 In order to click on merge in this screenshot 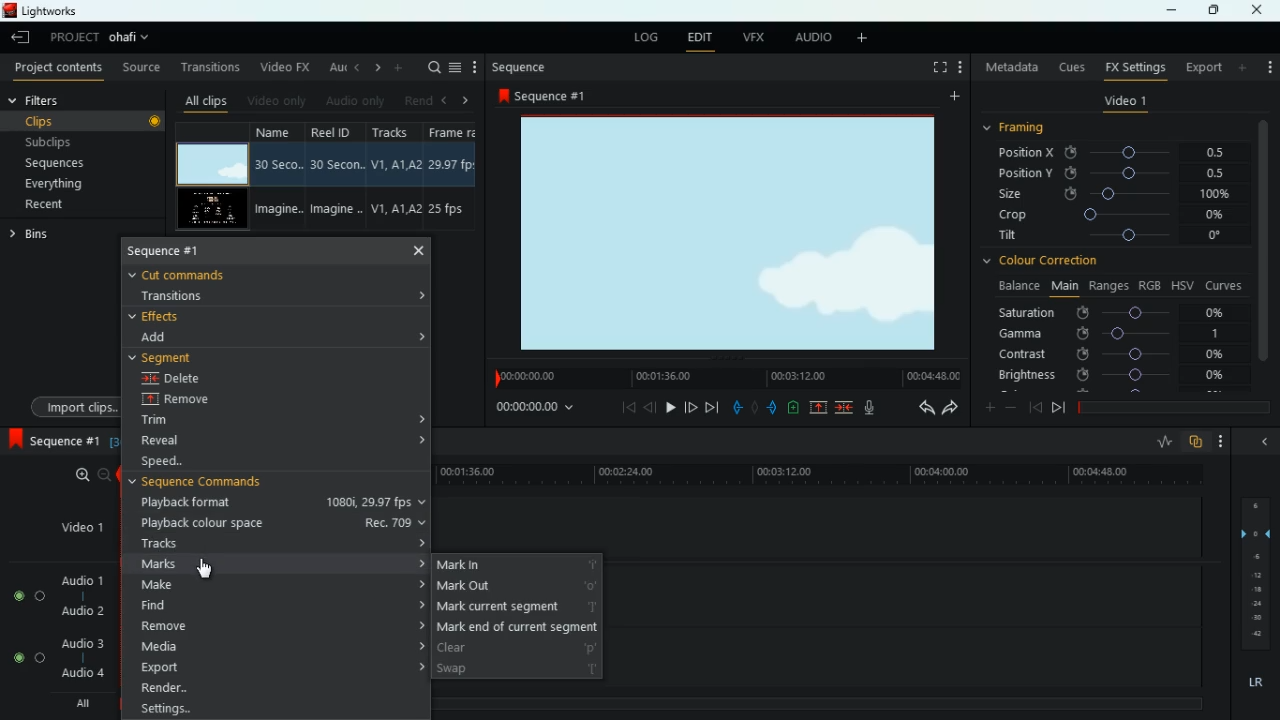, I will do `click(845, 408)`.